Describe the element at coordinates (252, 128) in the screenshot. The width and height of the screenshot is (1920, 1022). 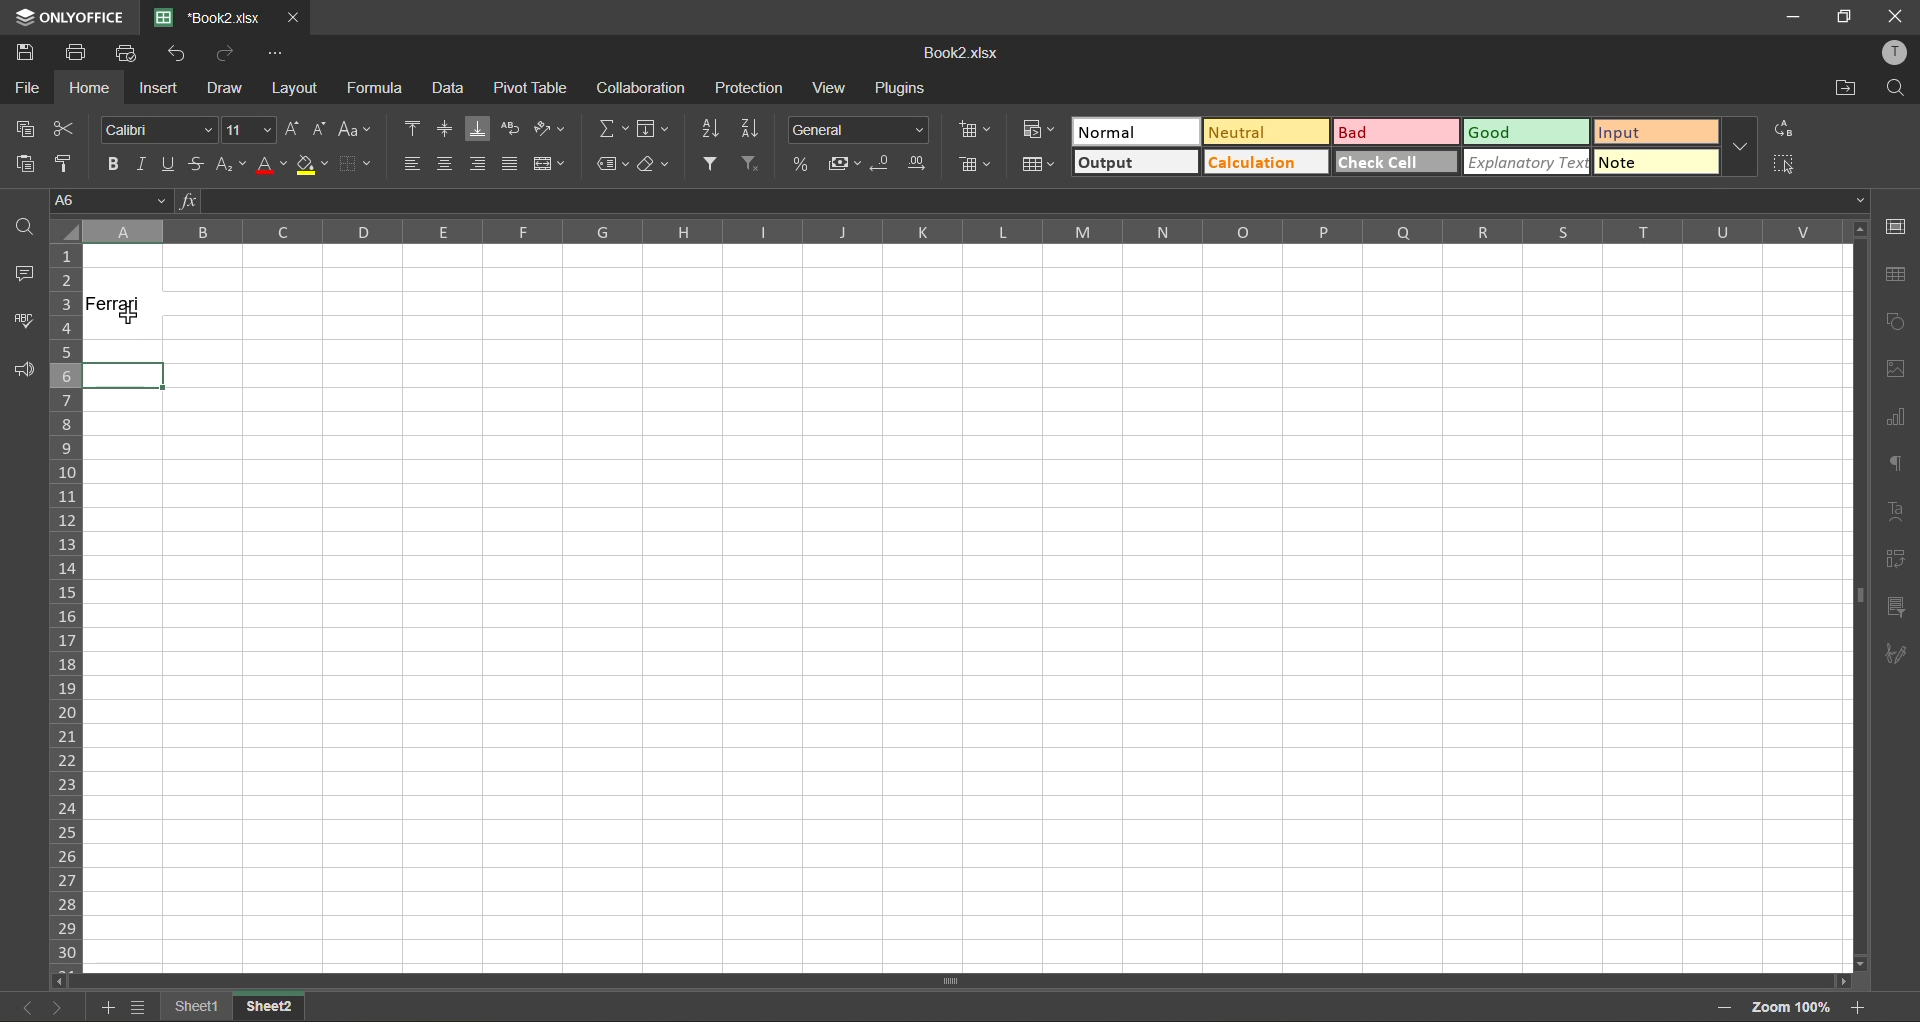
I see `font size` at that location.